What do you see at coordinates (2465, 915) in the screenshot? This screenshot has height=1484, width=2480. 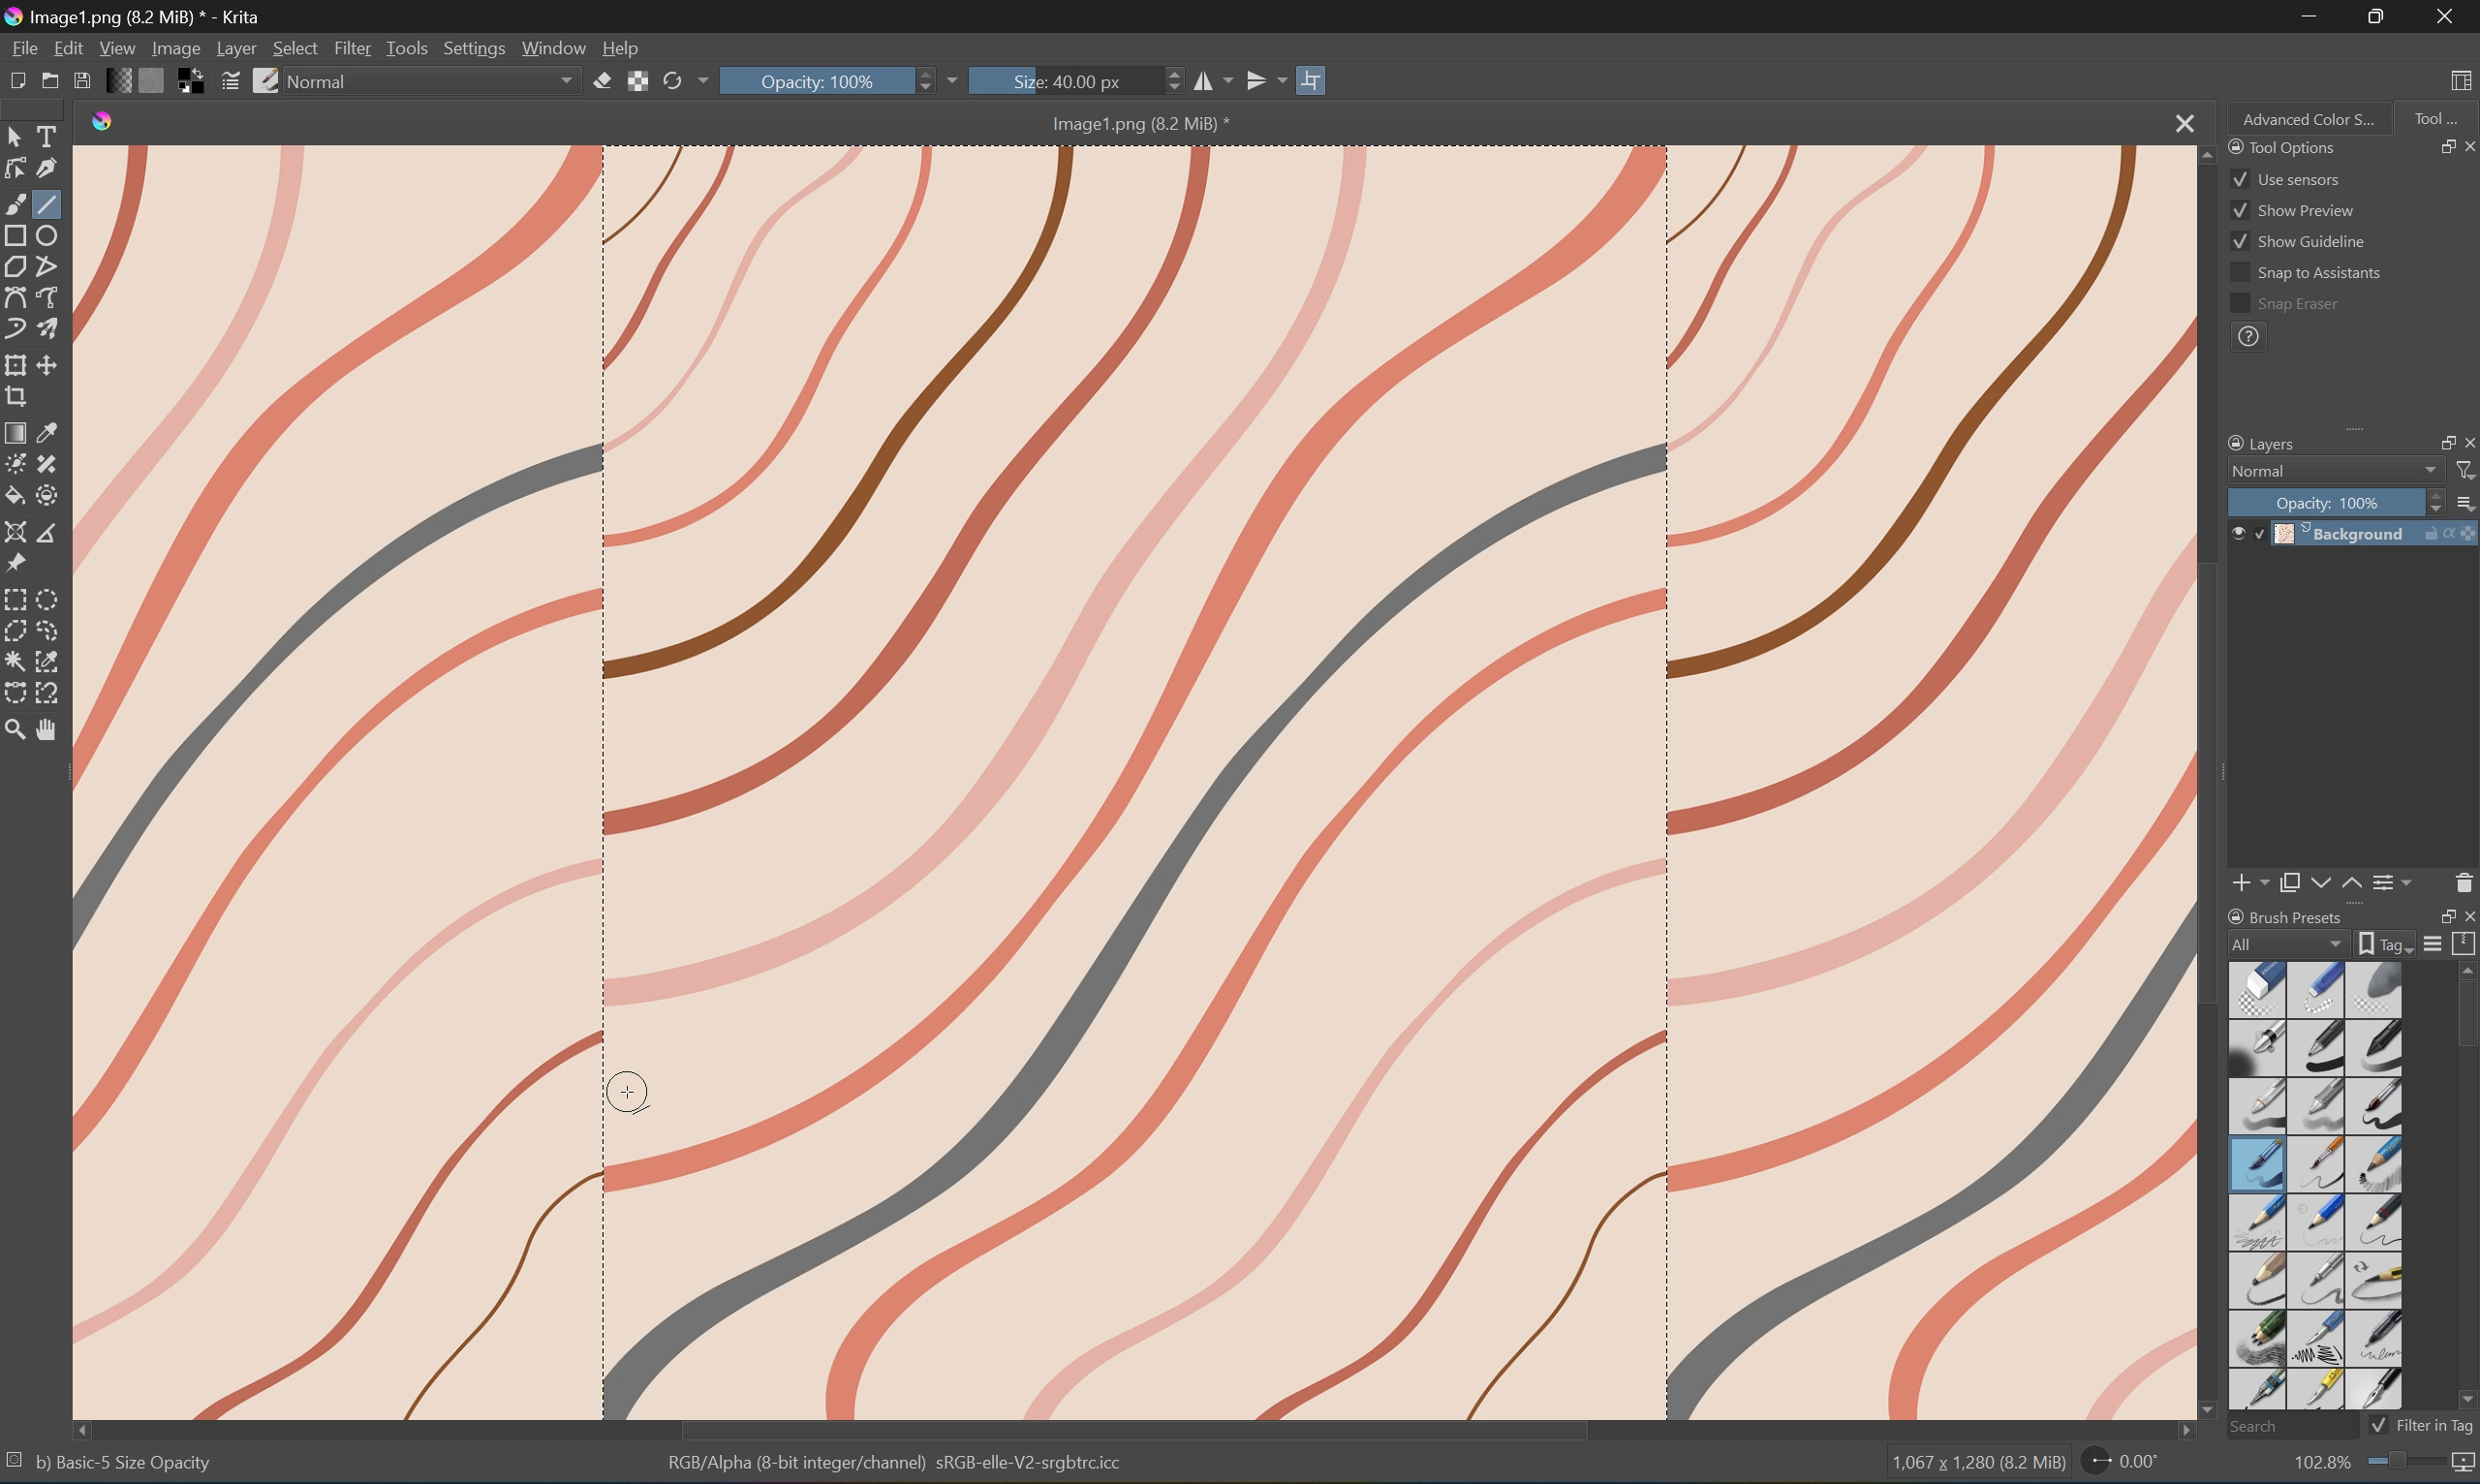 I see `Close` at bounding box center [2465, 915].